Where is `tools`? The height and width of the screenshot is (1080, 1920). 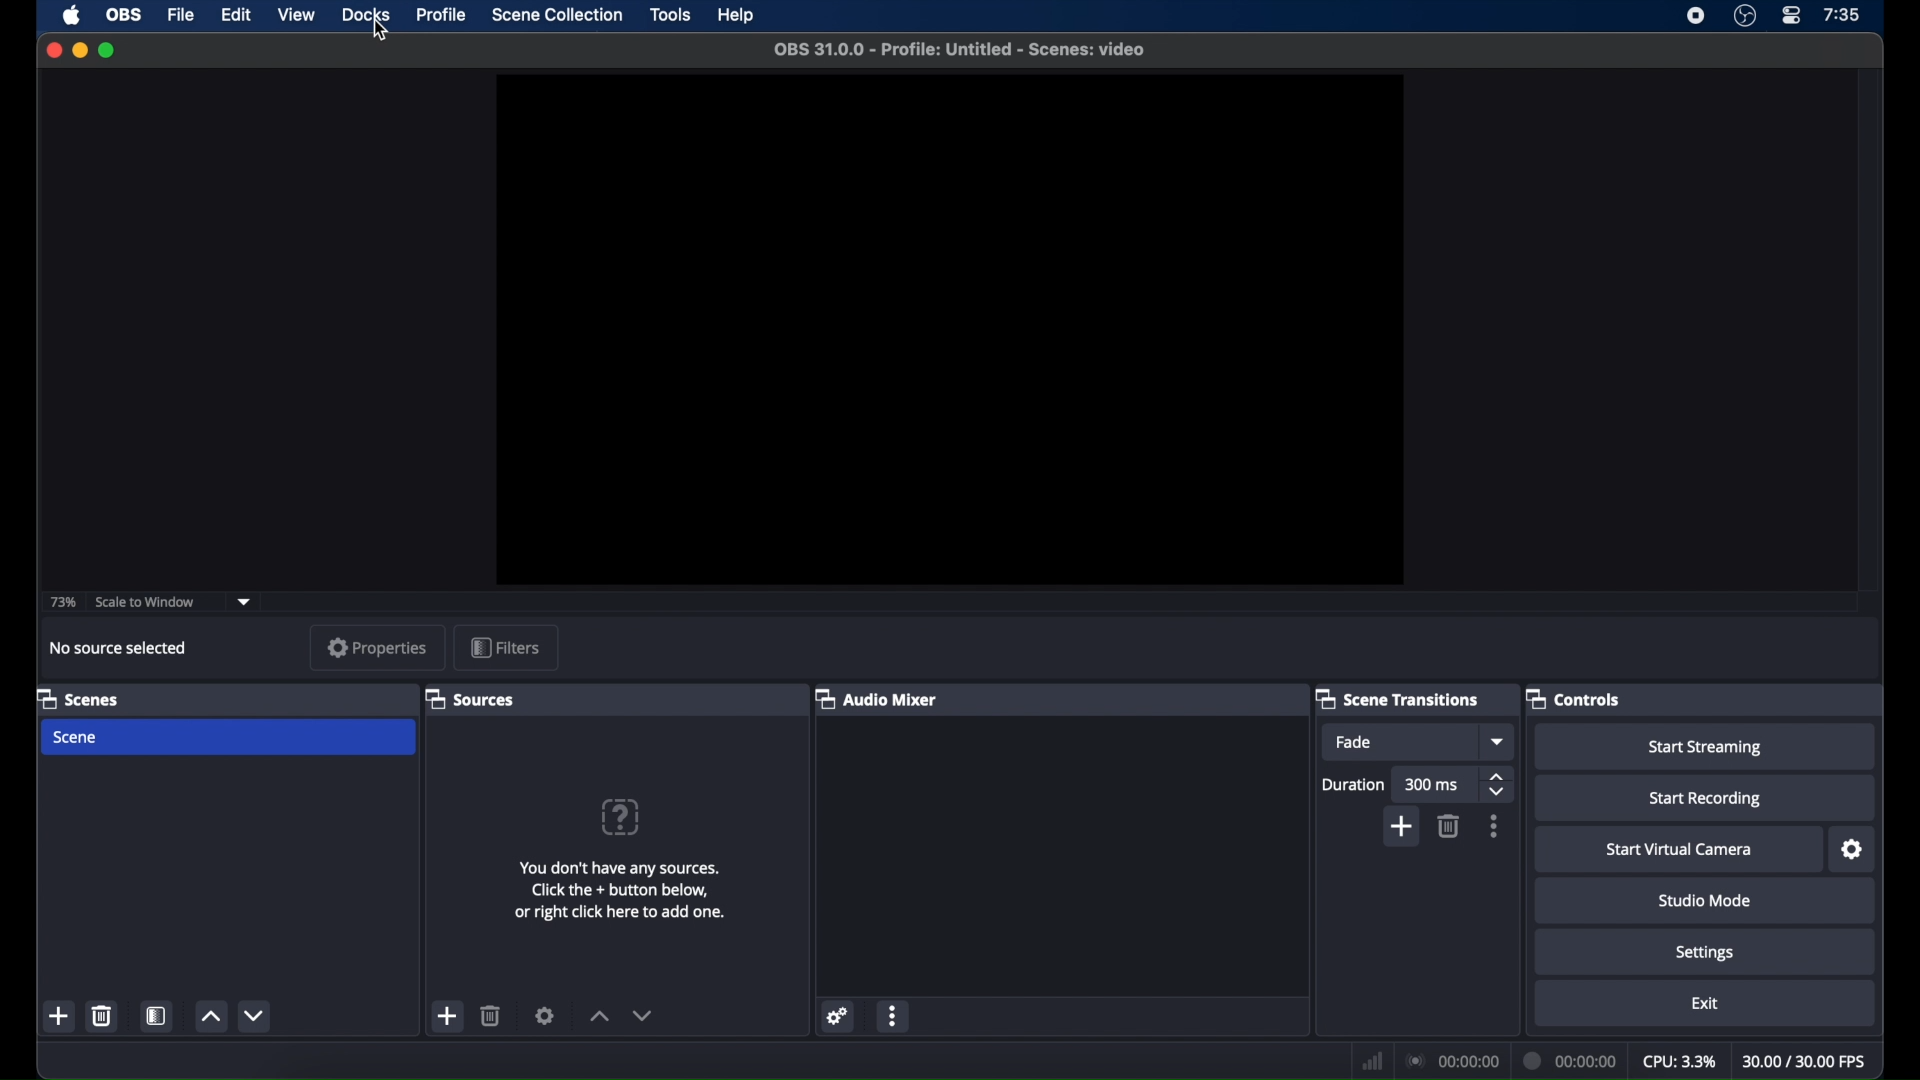
tools is located at coordinates (670, 14).